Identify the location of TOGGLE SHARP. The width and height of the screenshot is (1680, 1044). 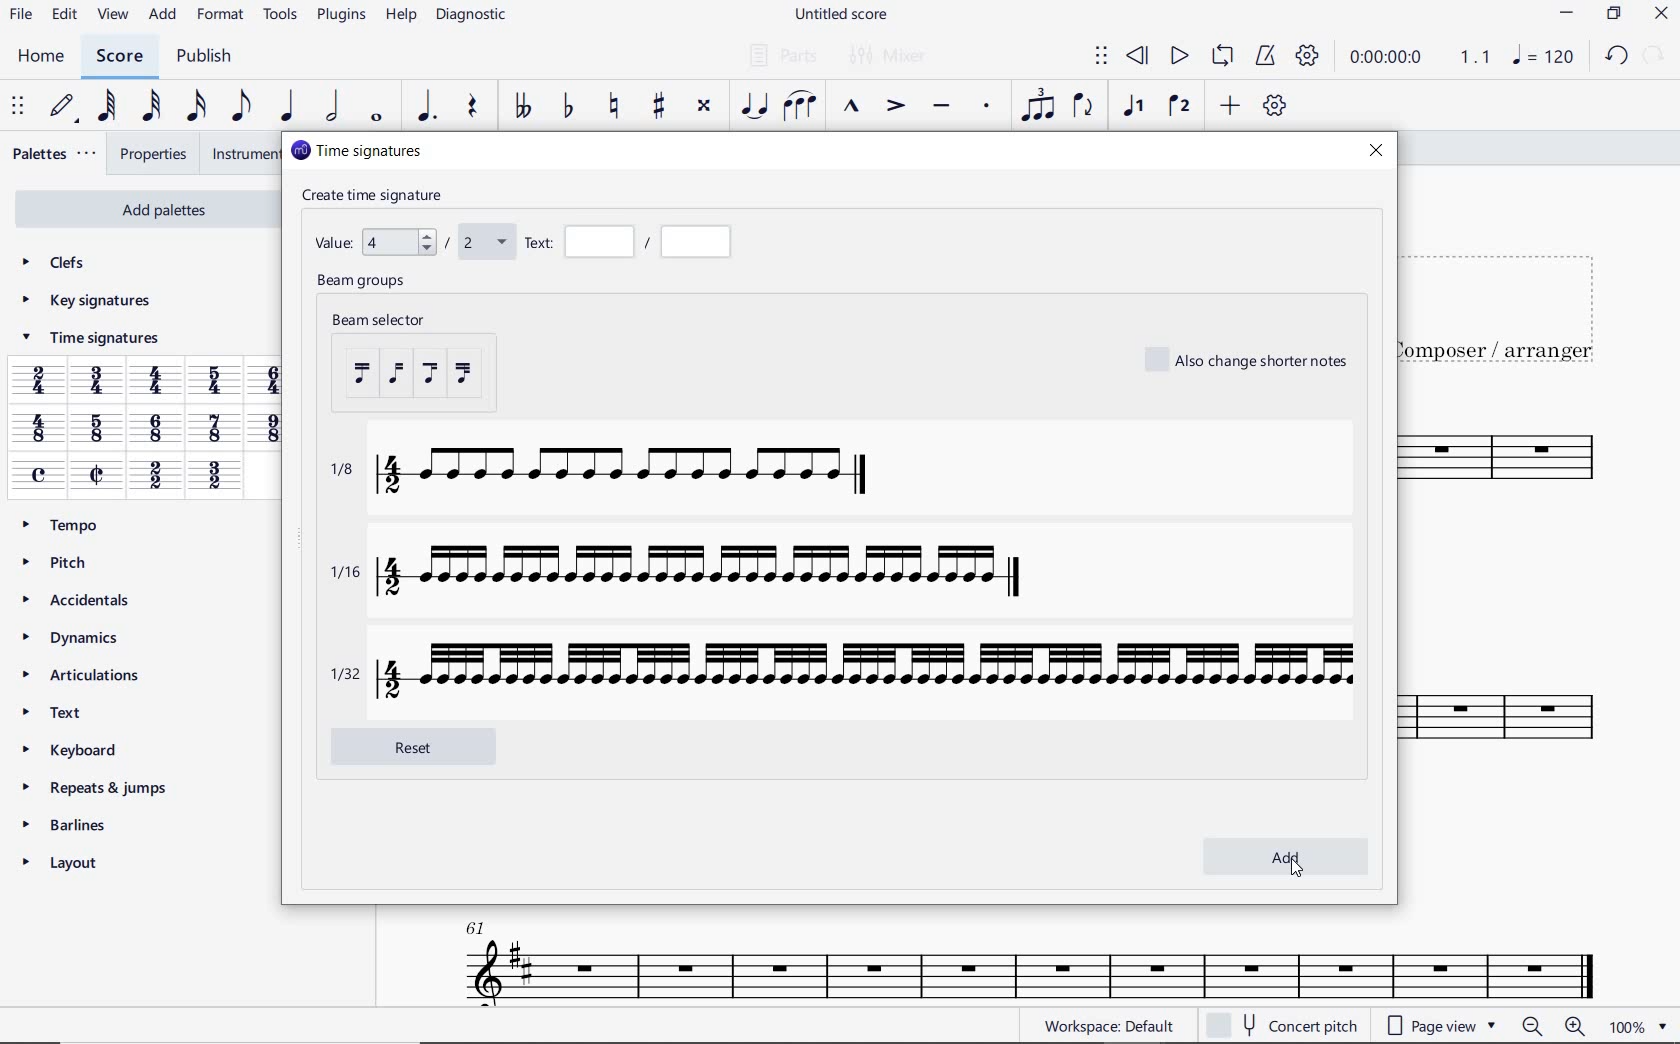
(656, 108).